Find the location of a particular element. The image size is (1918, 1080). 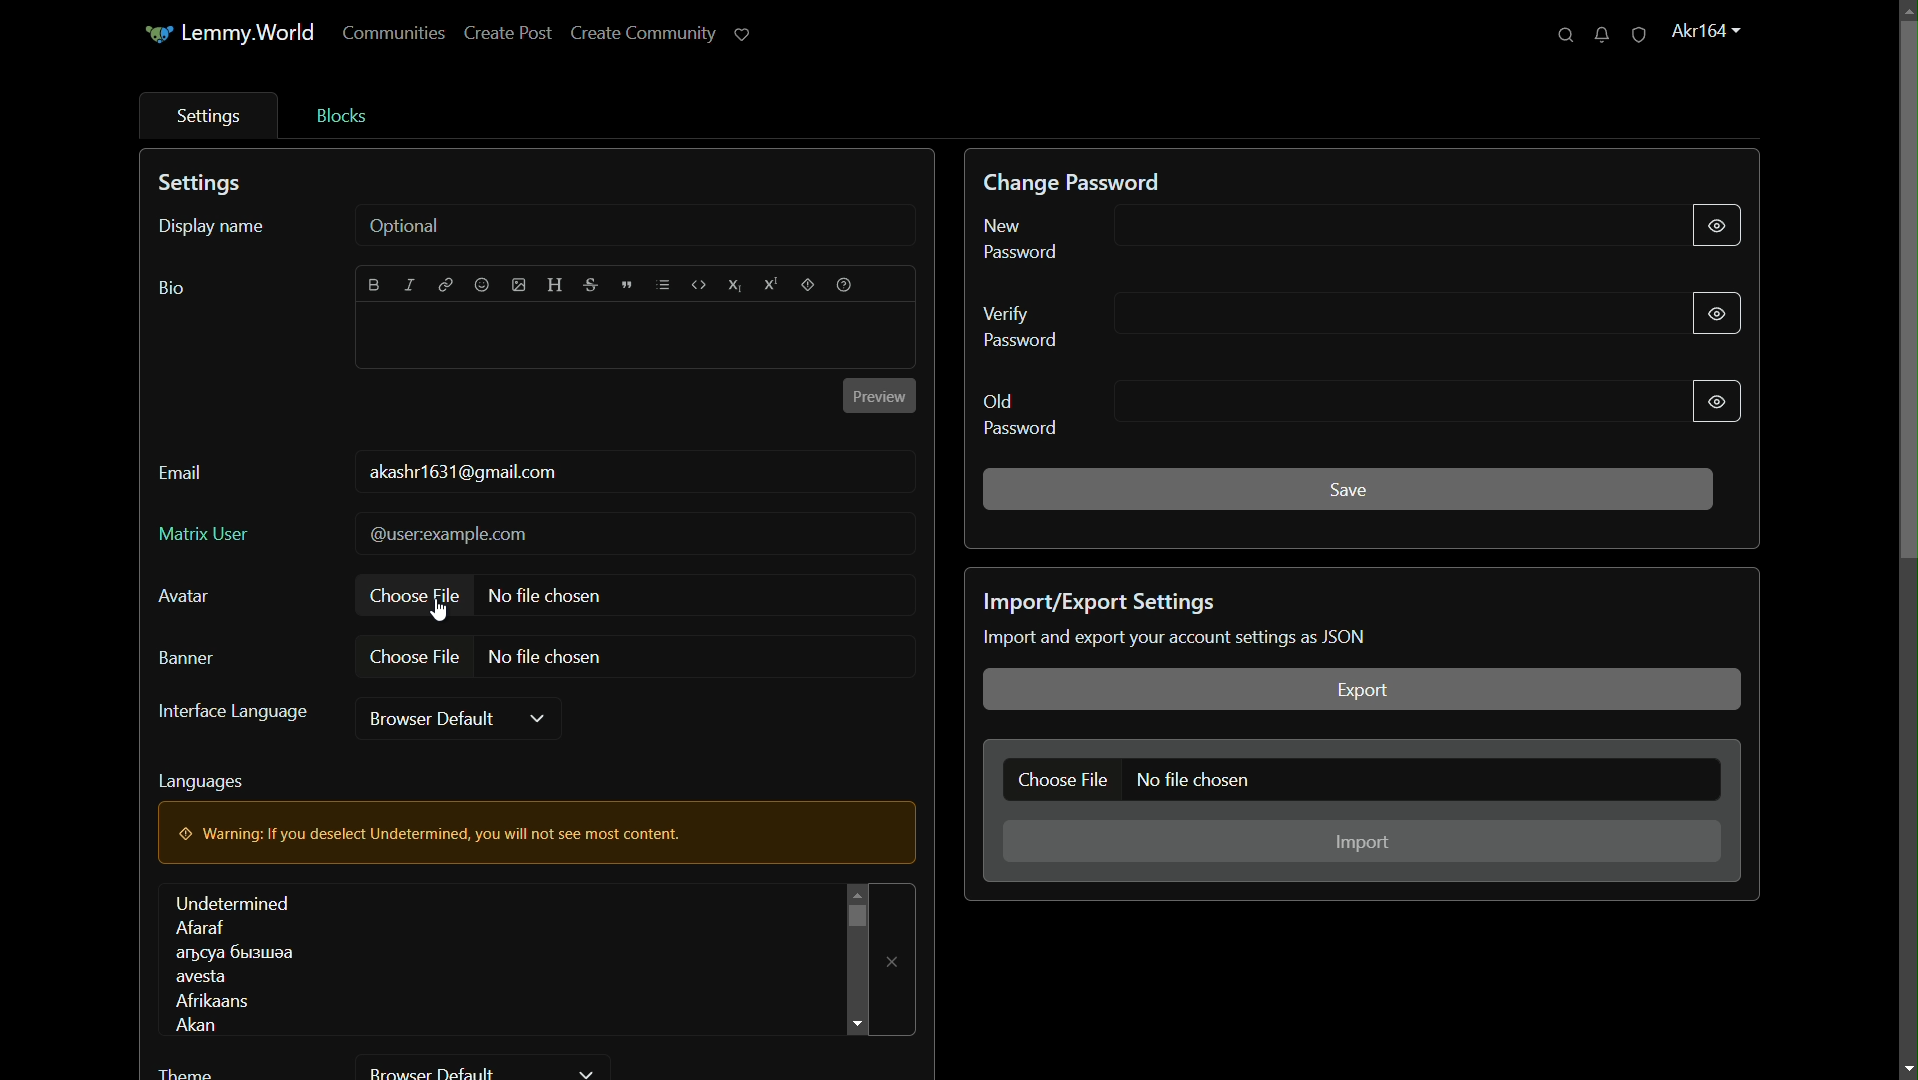

old password is located at coordinates (1021, 413).